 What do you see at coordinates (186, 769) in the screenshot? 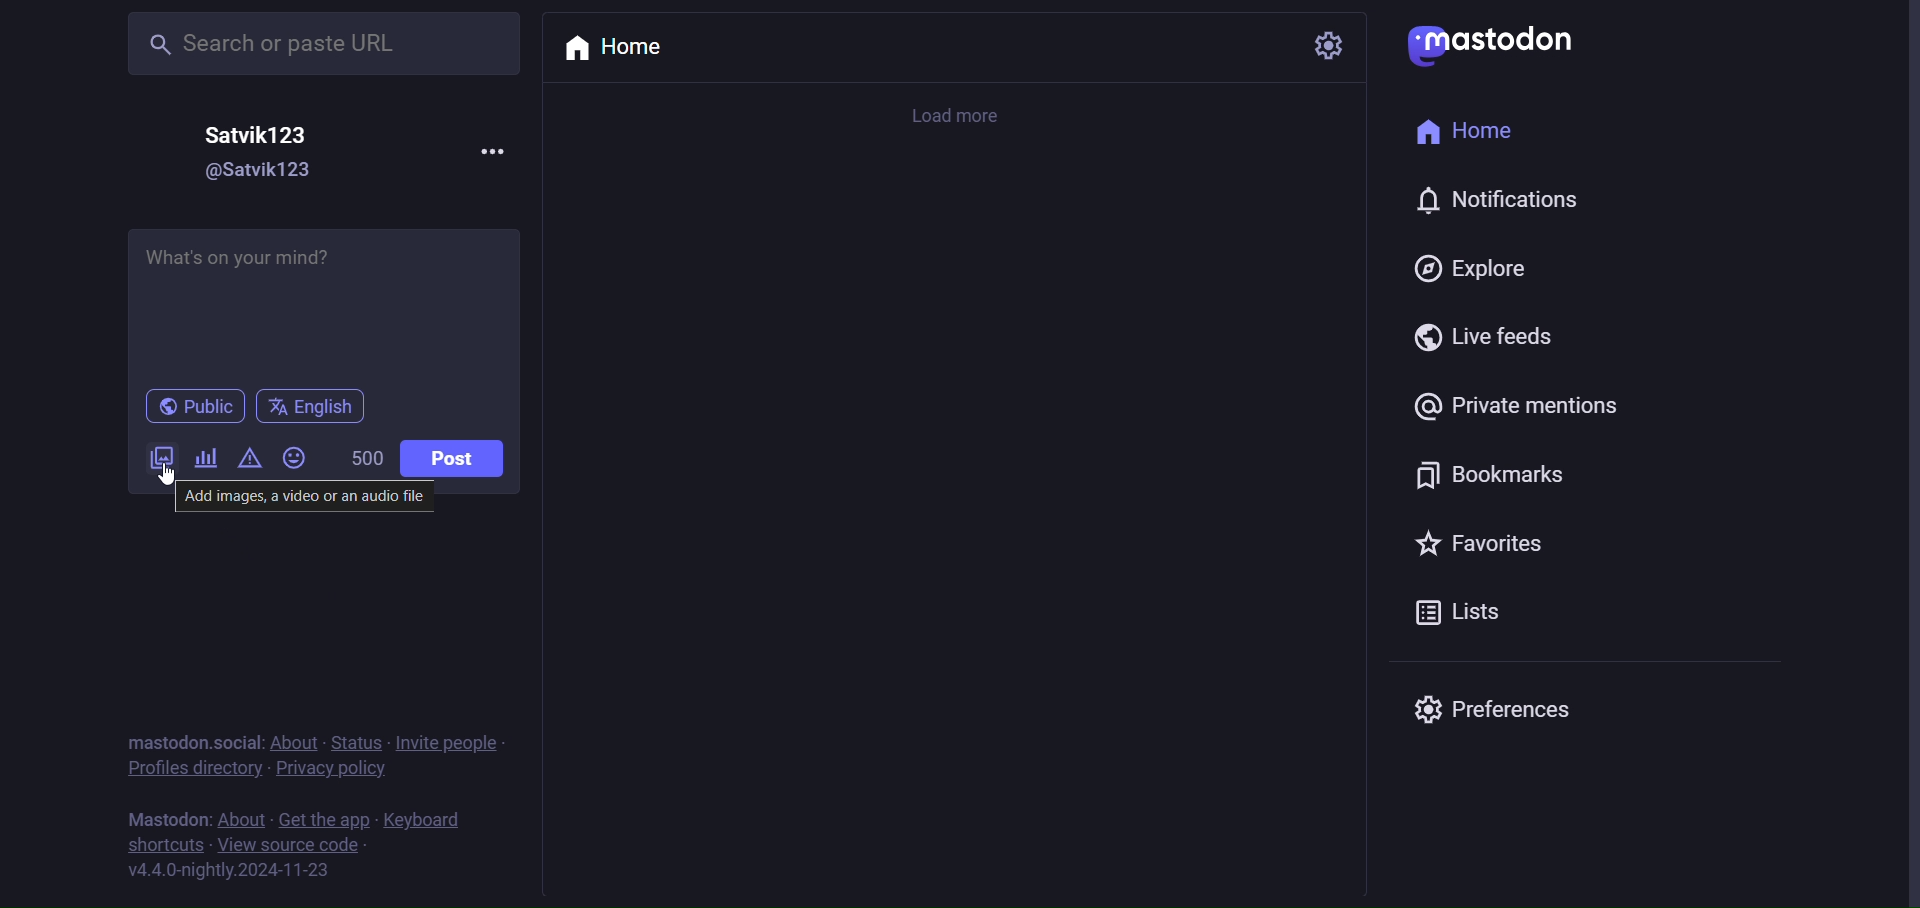
I see `profile` at bounding box center [186, 769].